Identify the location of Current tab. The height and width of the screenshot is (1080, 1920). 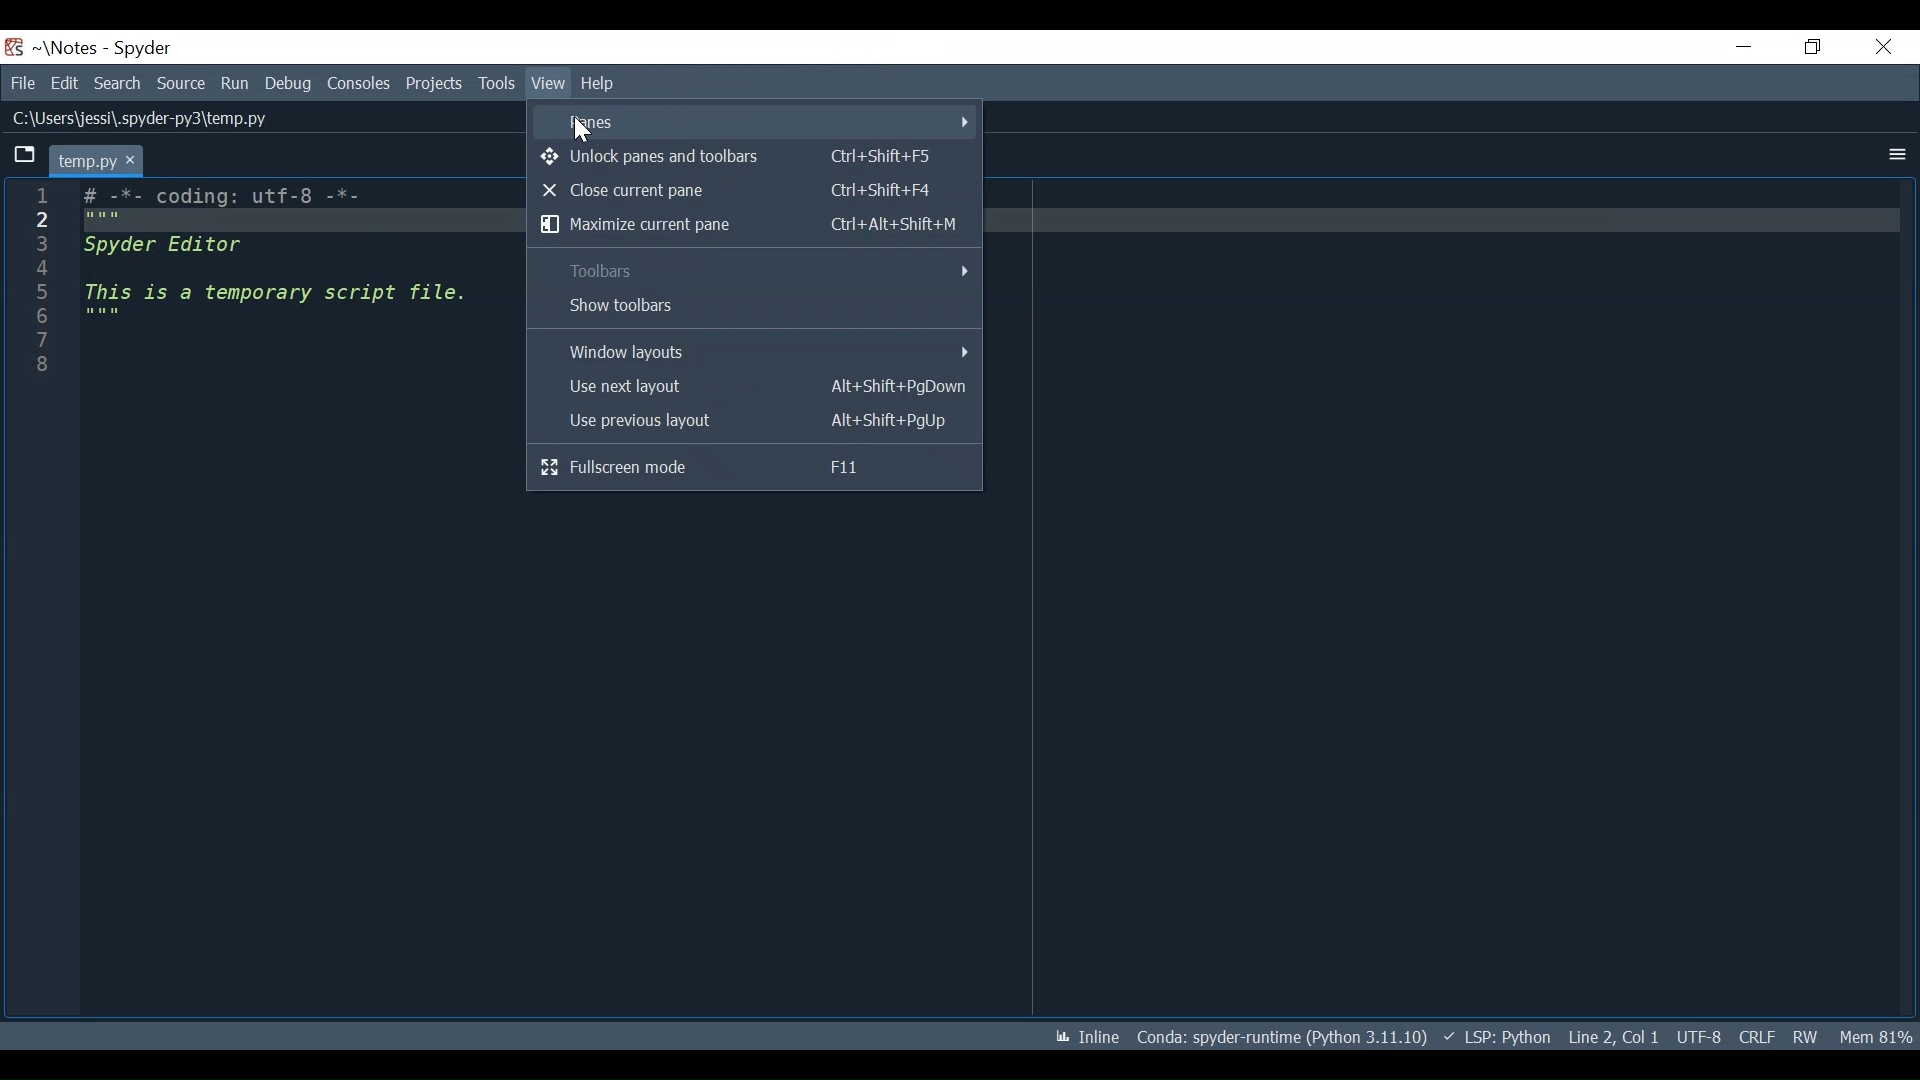
(95, 160).